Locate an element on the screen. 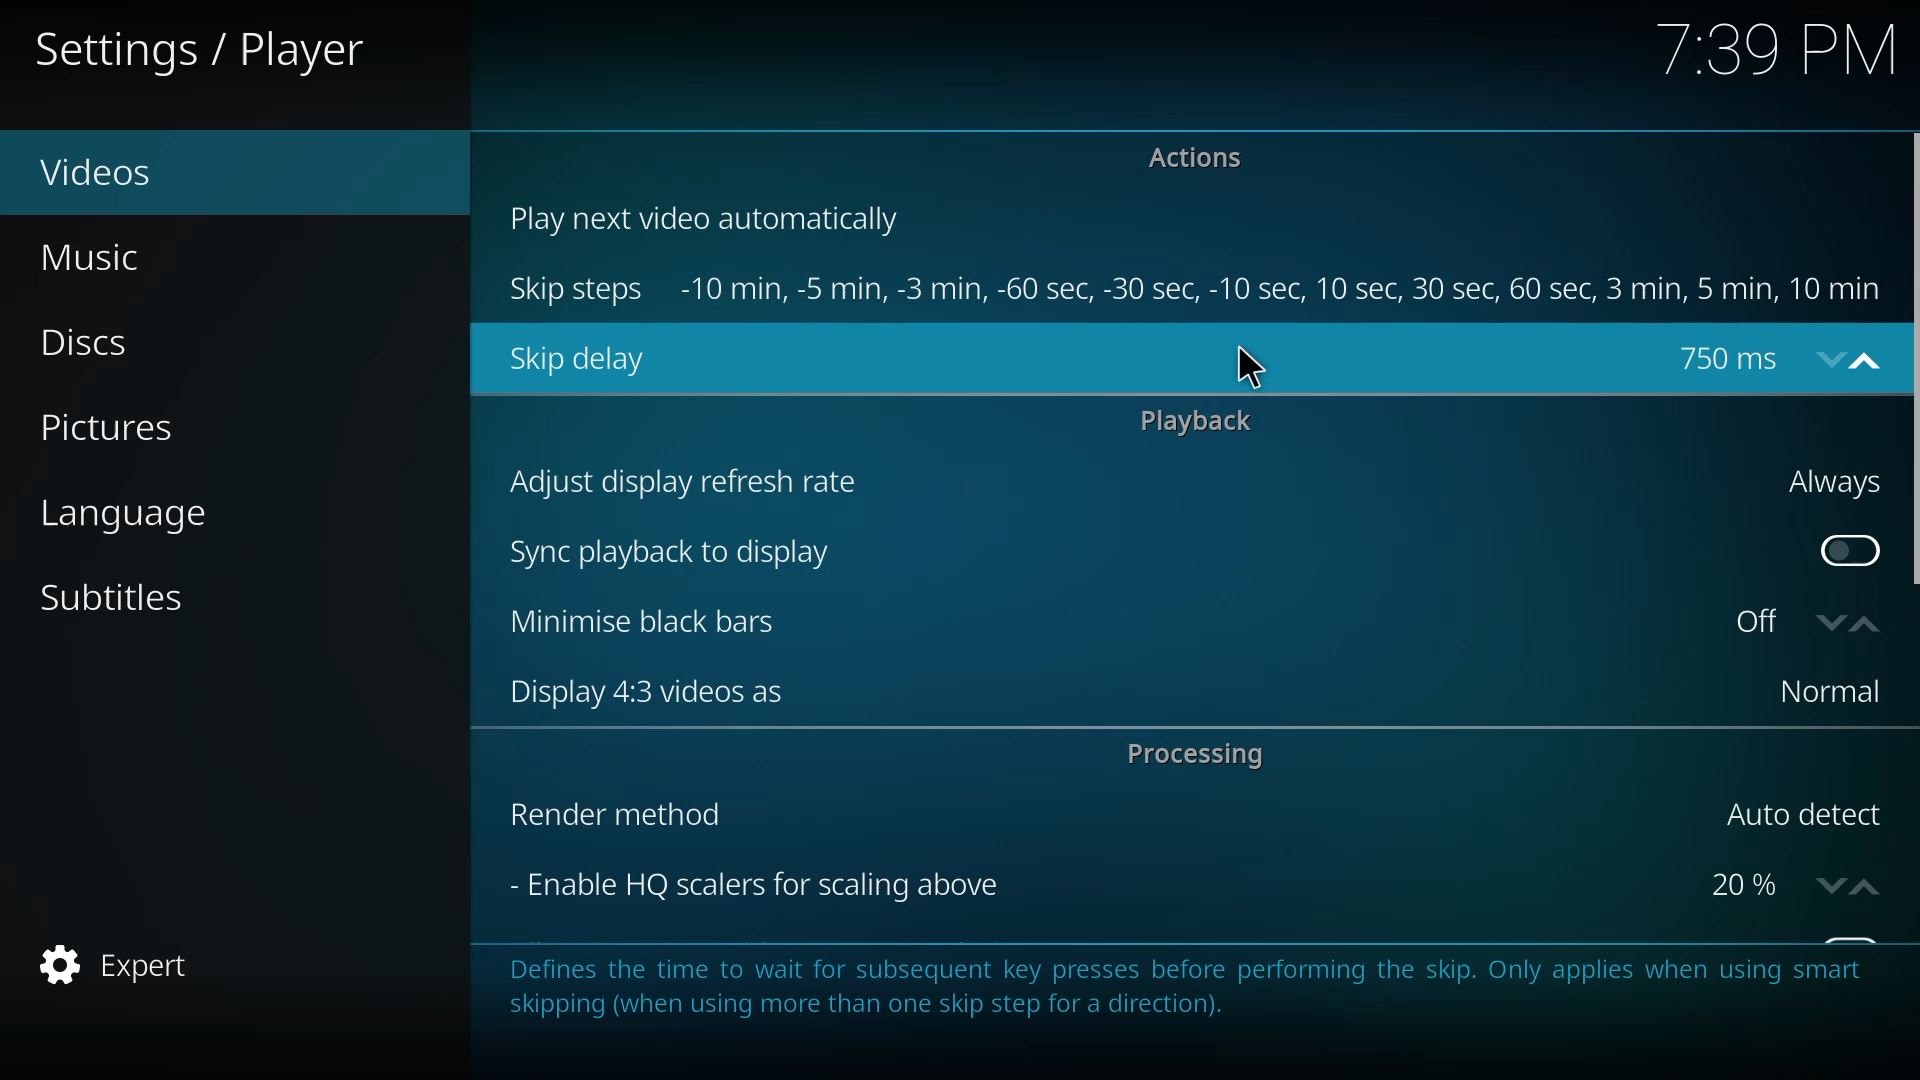 Image resolution: width=1920 pixels, height=1080 pixels. skip steps is located at coordinates (577, 291).